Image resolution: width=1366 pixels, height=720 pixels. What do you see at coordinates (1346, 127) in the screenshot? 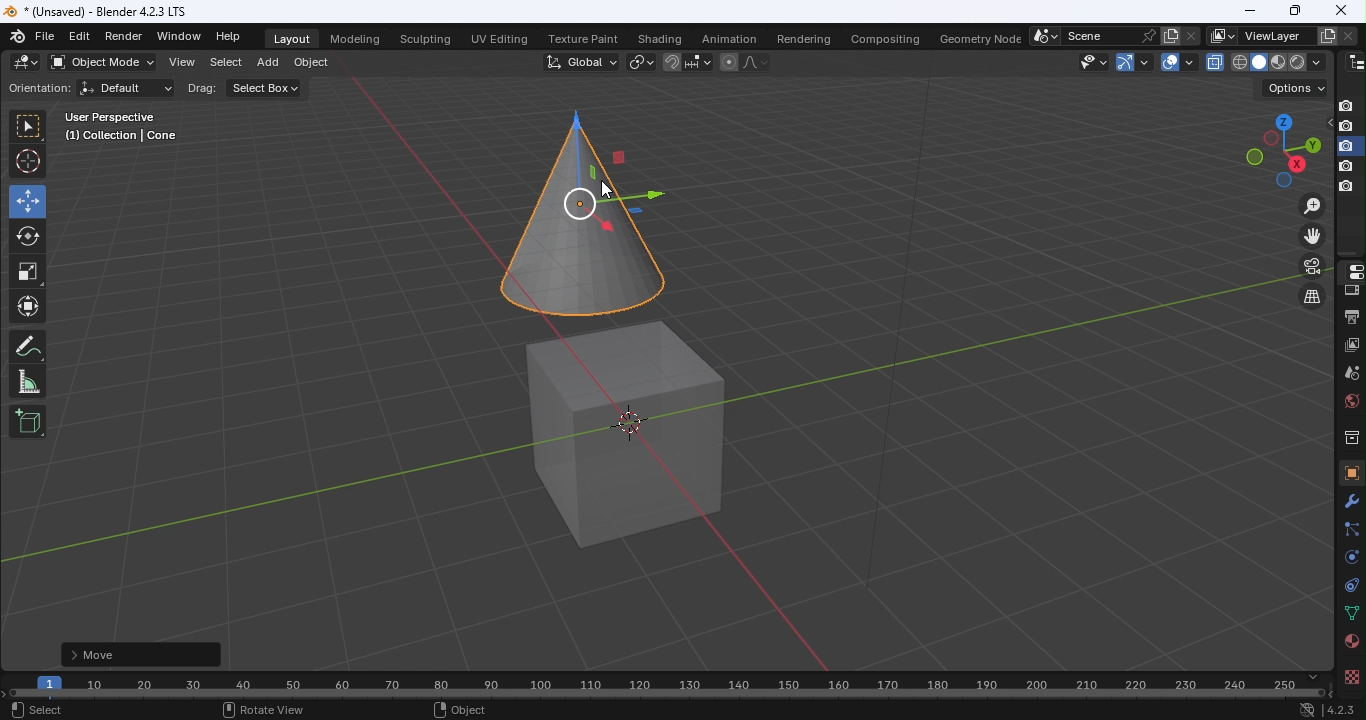
I see `disable in renders` at bounding box center [1346, 127].